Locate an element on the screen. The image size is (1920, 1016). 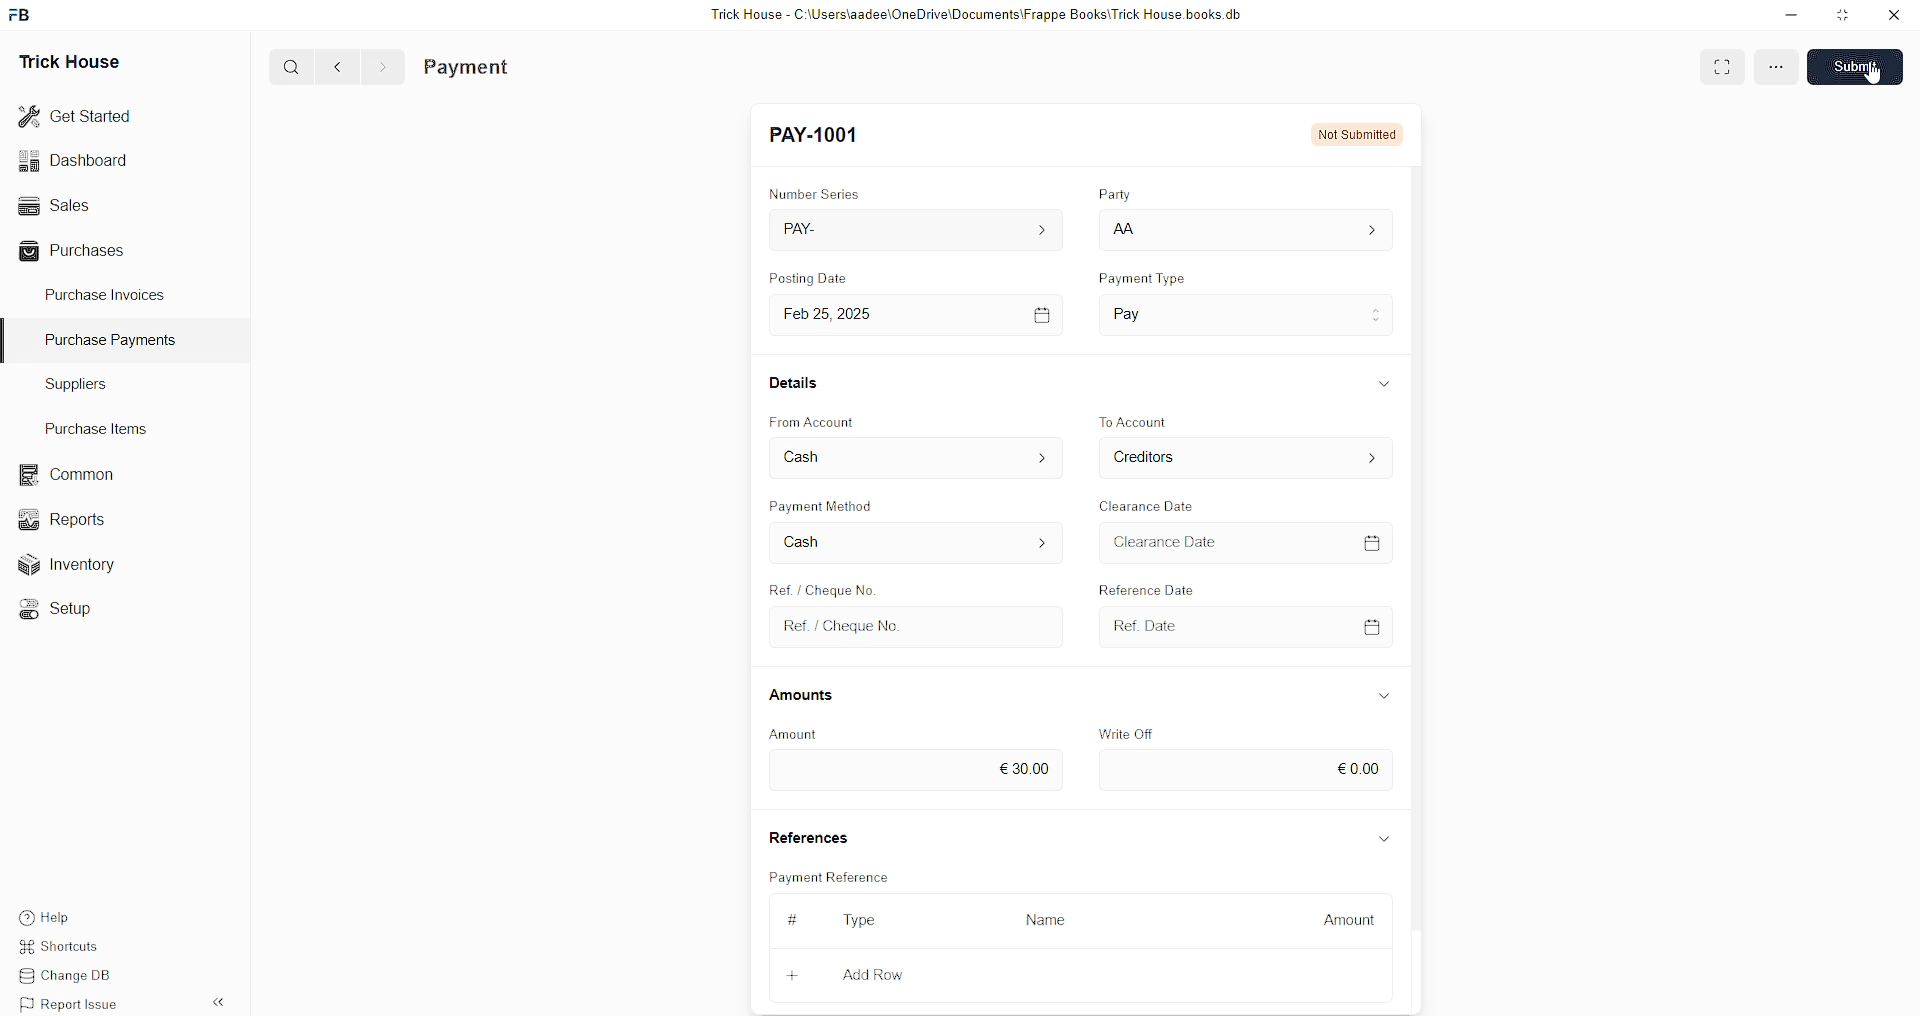
 Get Started is located at coordinates (76, 114).